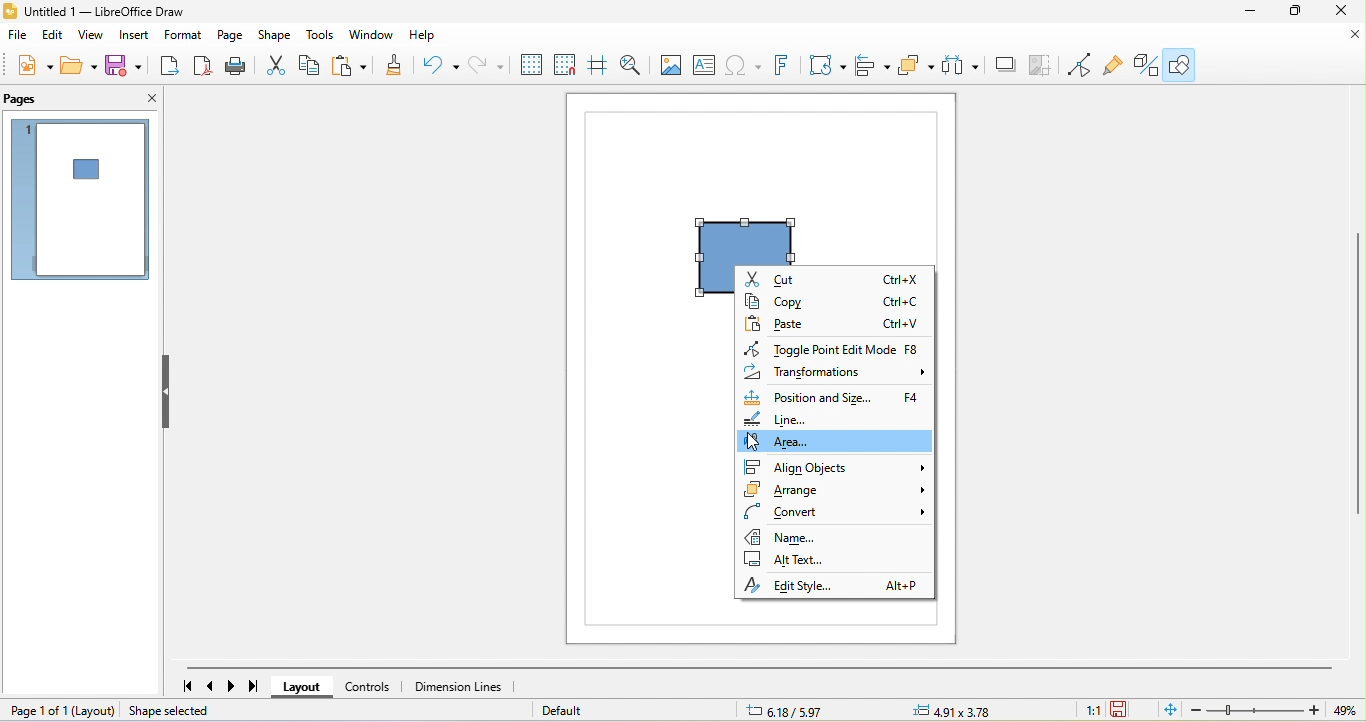  What do you see at coordinates (1081, 67) in the screenshot?
I see `toggle point edit mode` at bounding box center [1081, 67].